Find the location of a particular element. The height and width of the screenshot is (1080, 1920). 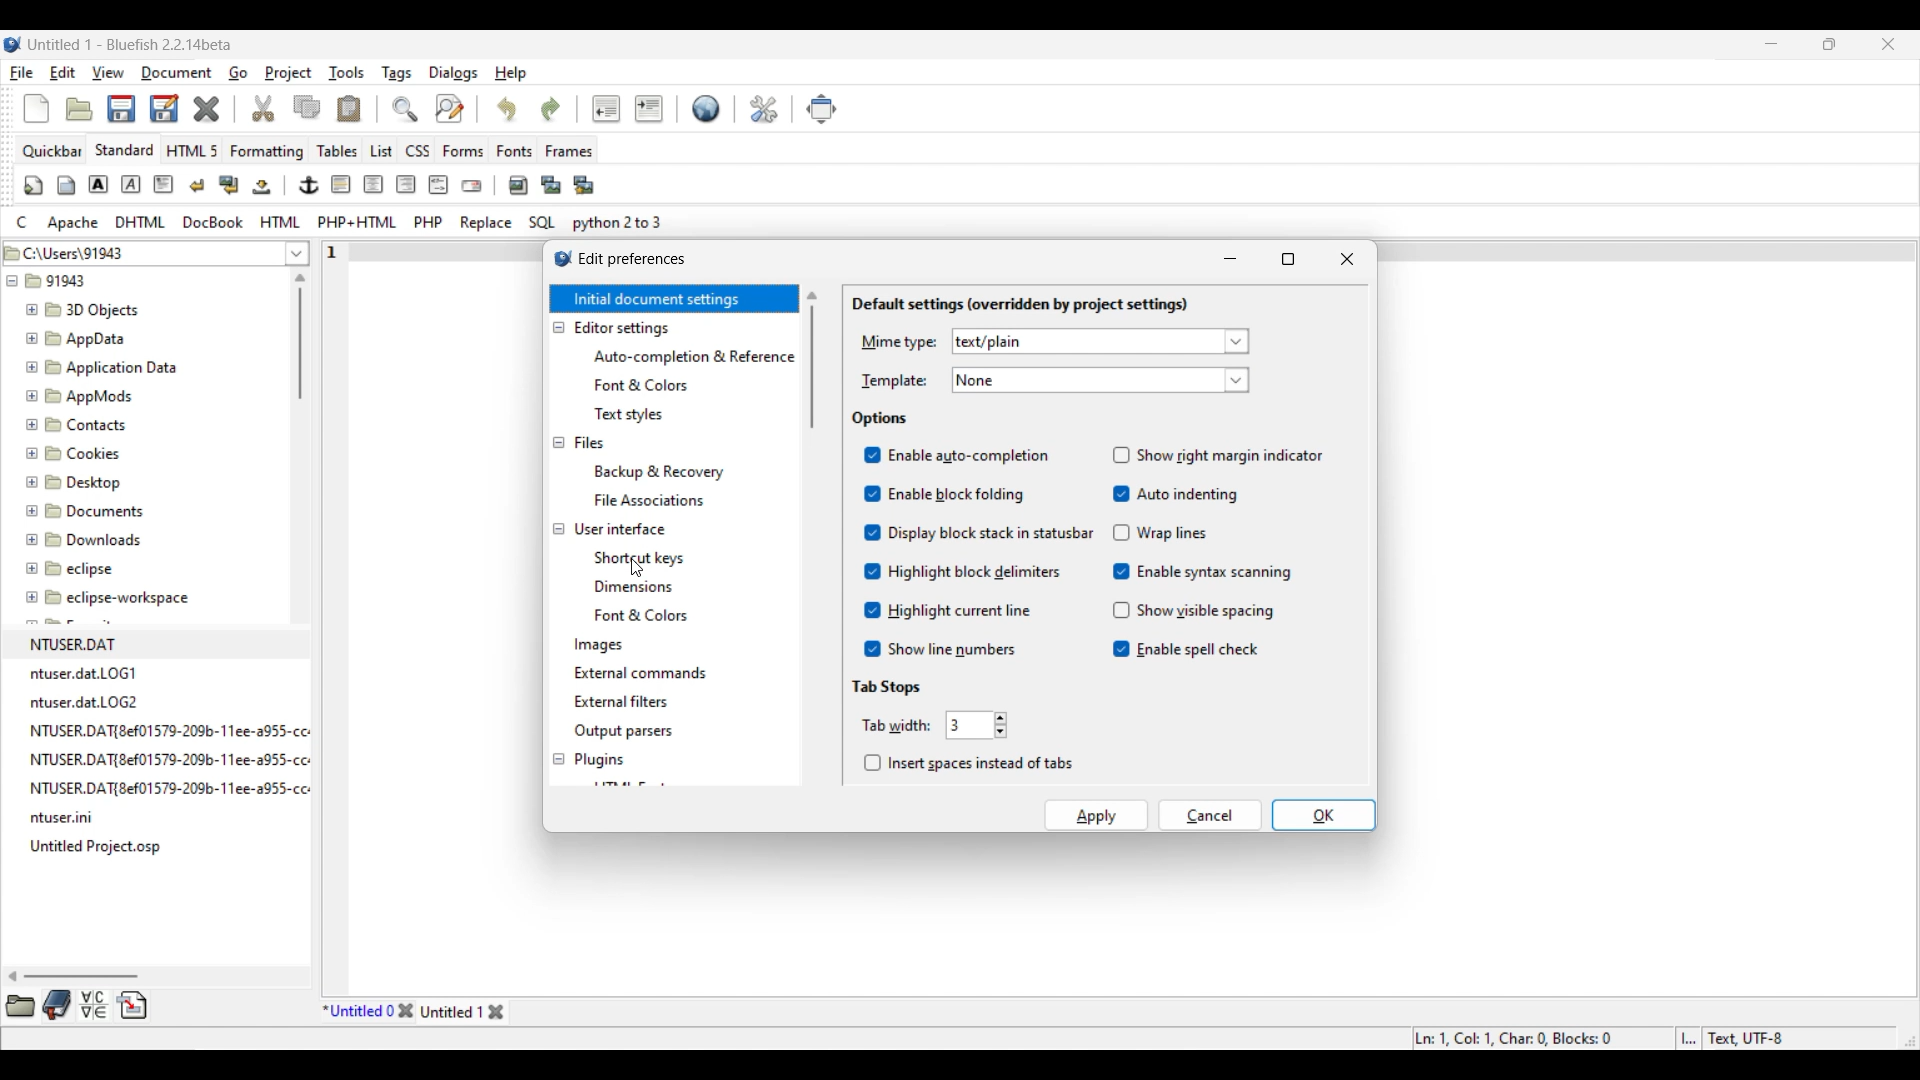

Forms is located at coordinates (463, 151).